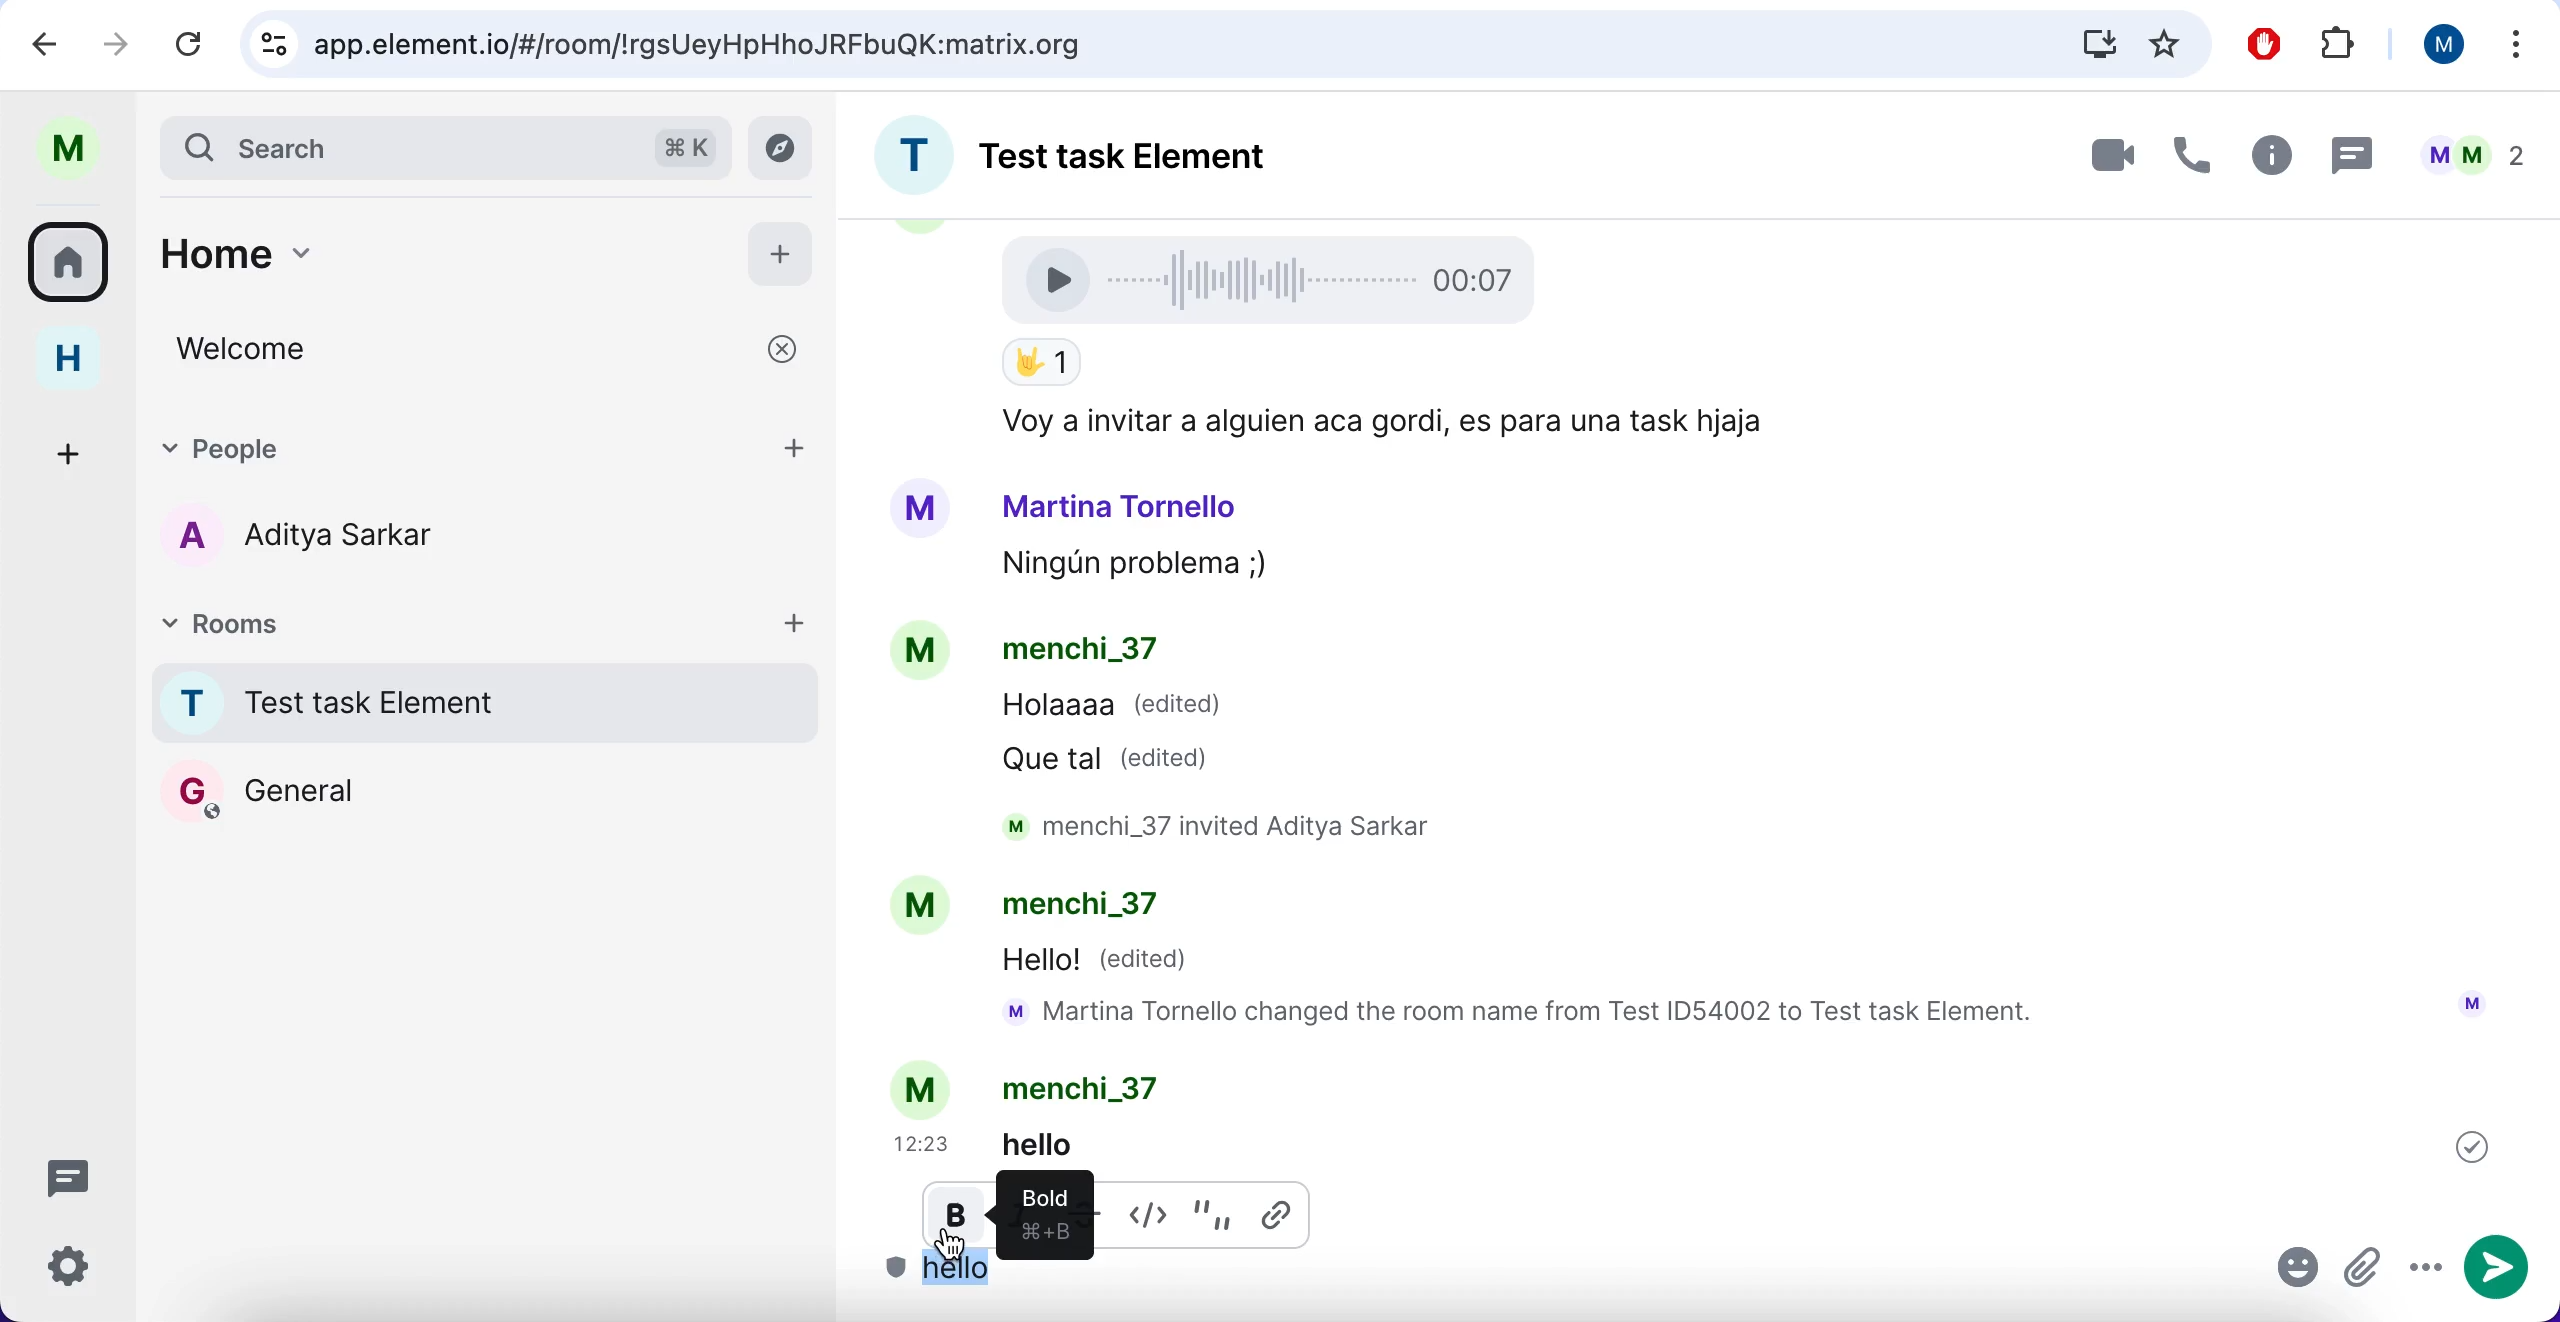  I want to click on User Icon, so click(2472, 1003).